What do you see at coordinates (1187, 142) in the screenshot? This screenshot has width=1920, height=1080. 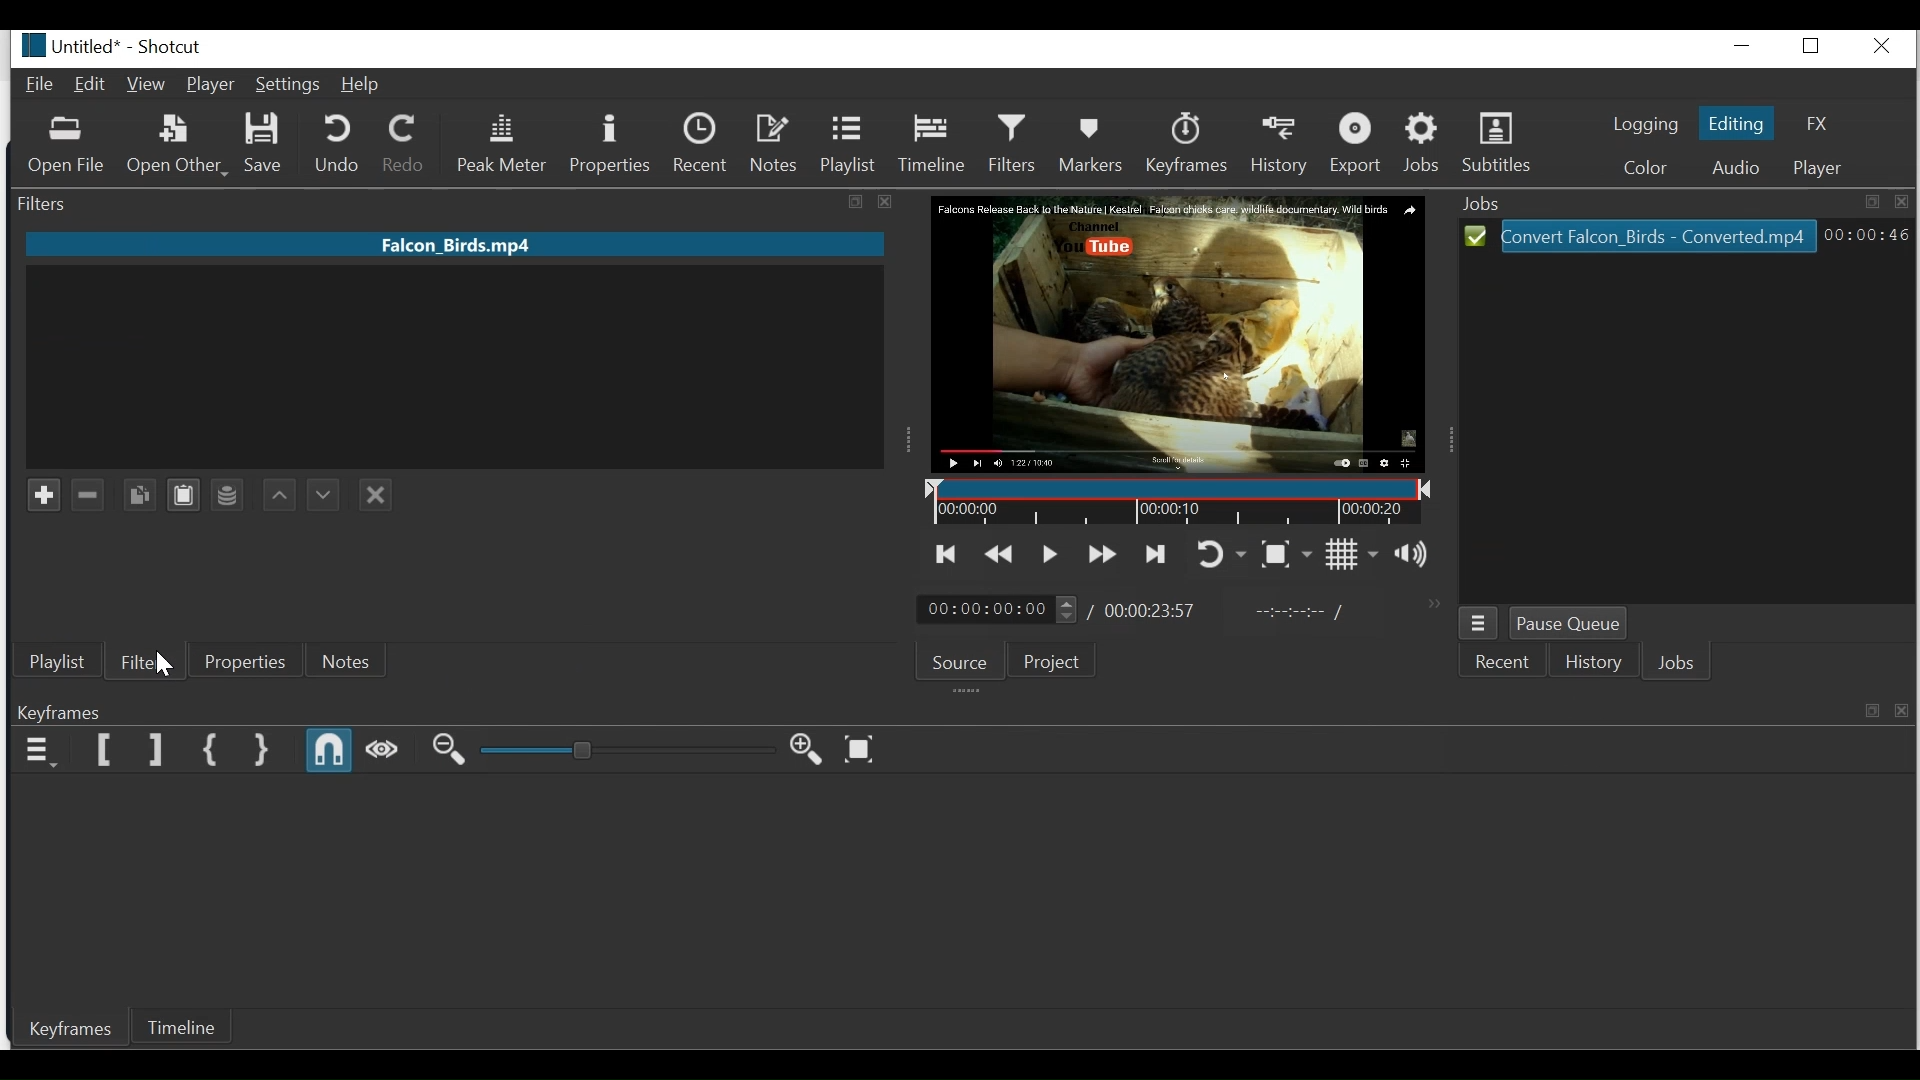 I see `Keyframes` at bounding box center [1187, 142].